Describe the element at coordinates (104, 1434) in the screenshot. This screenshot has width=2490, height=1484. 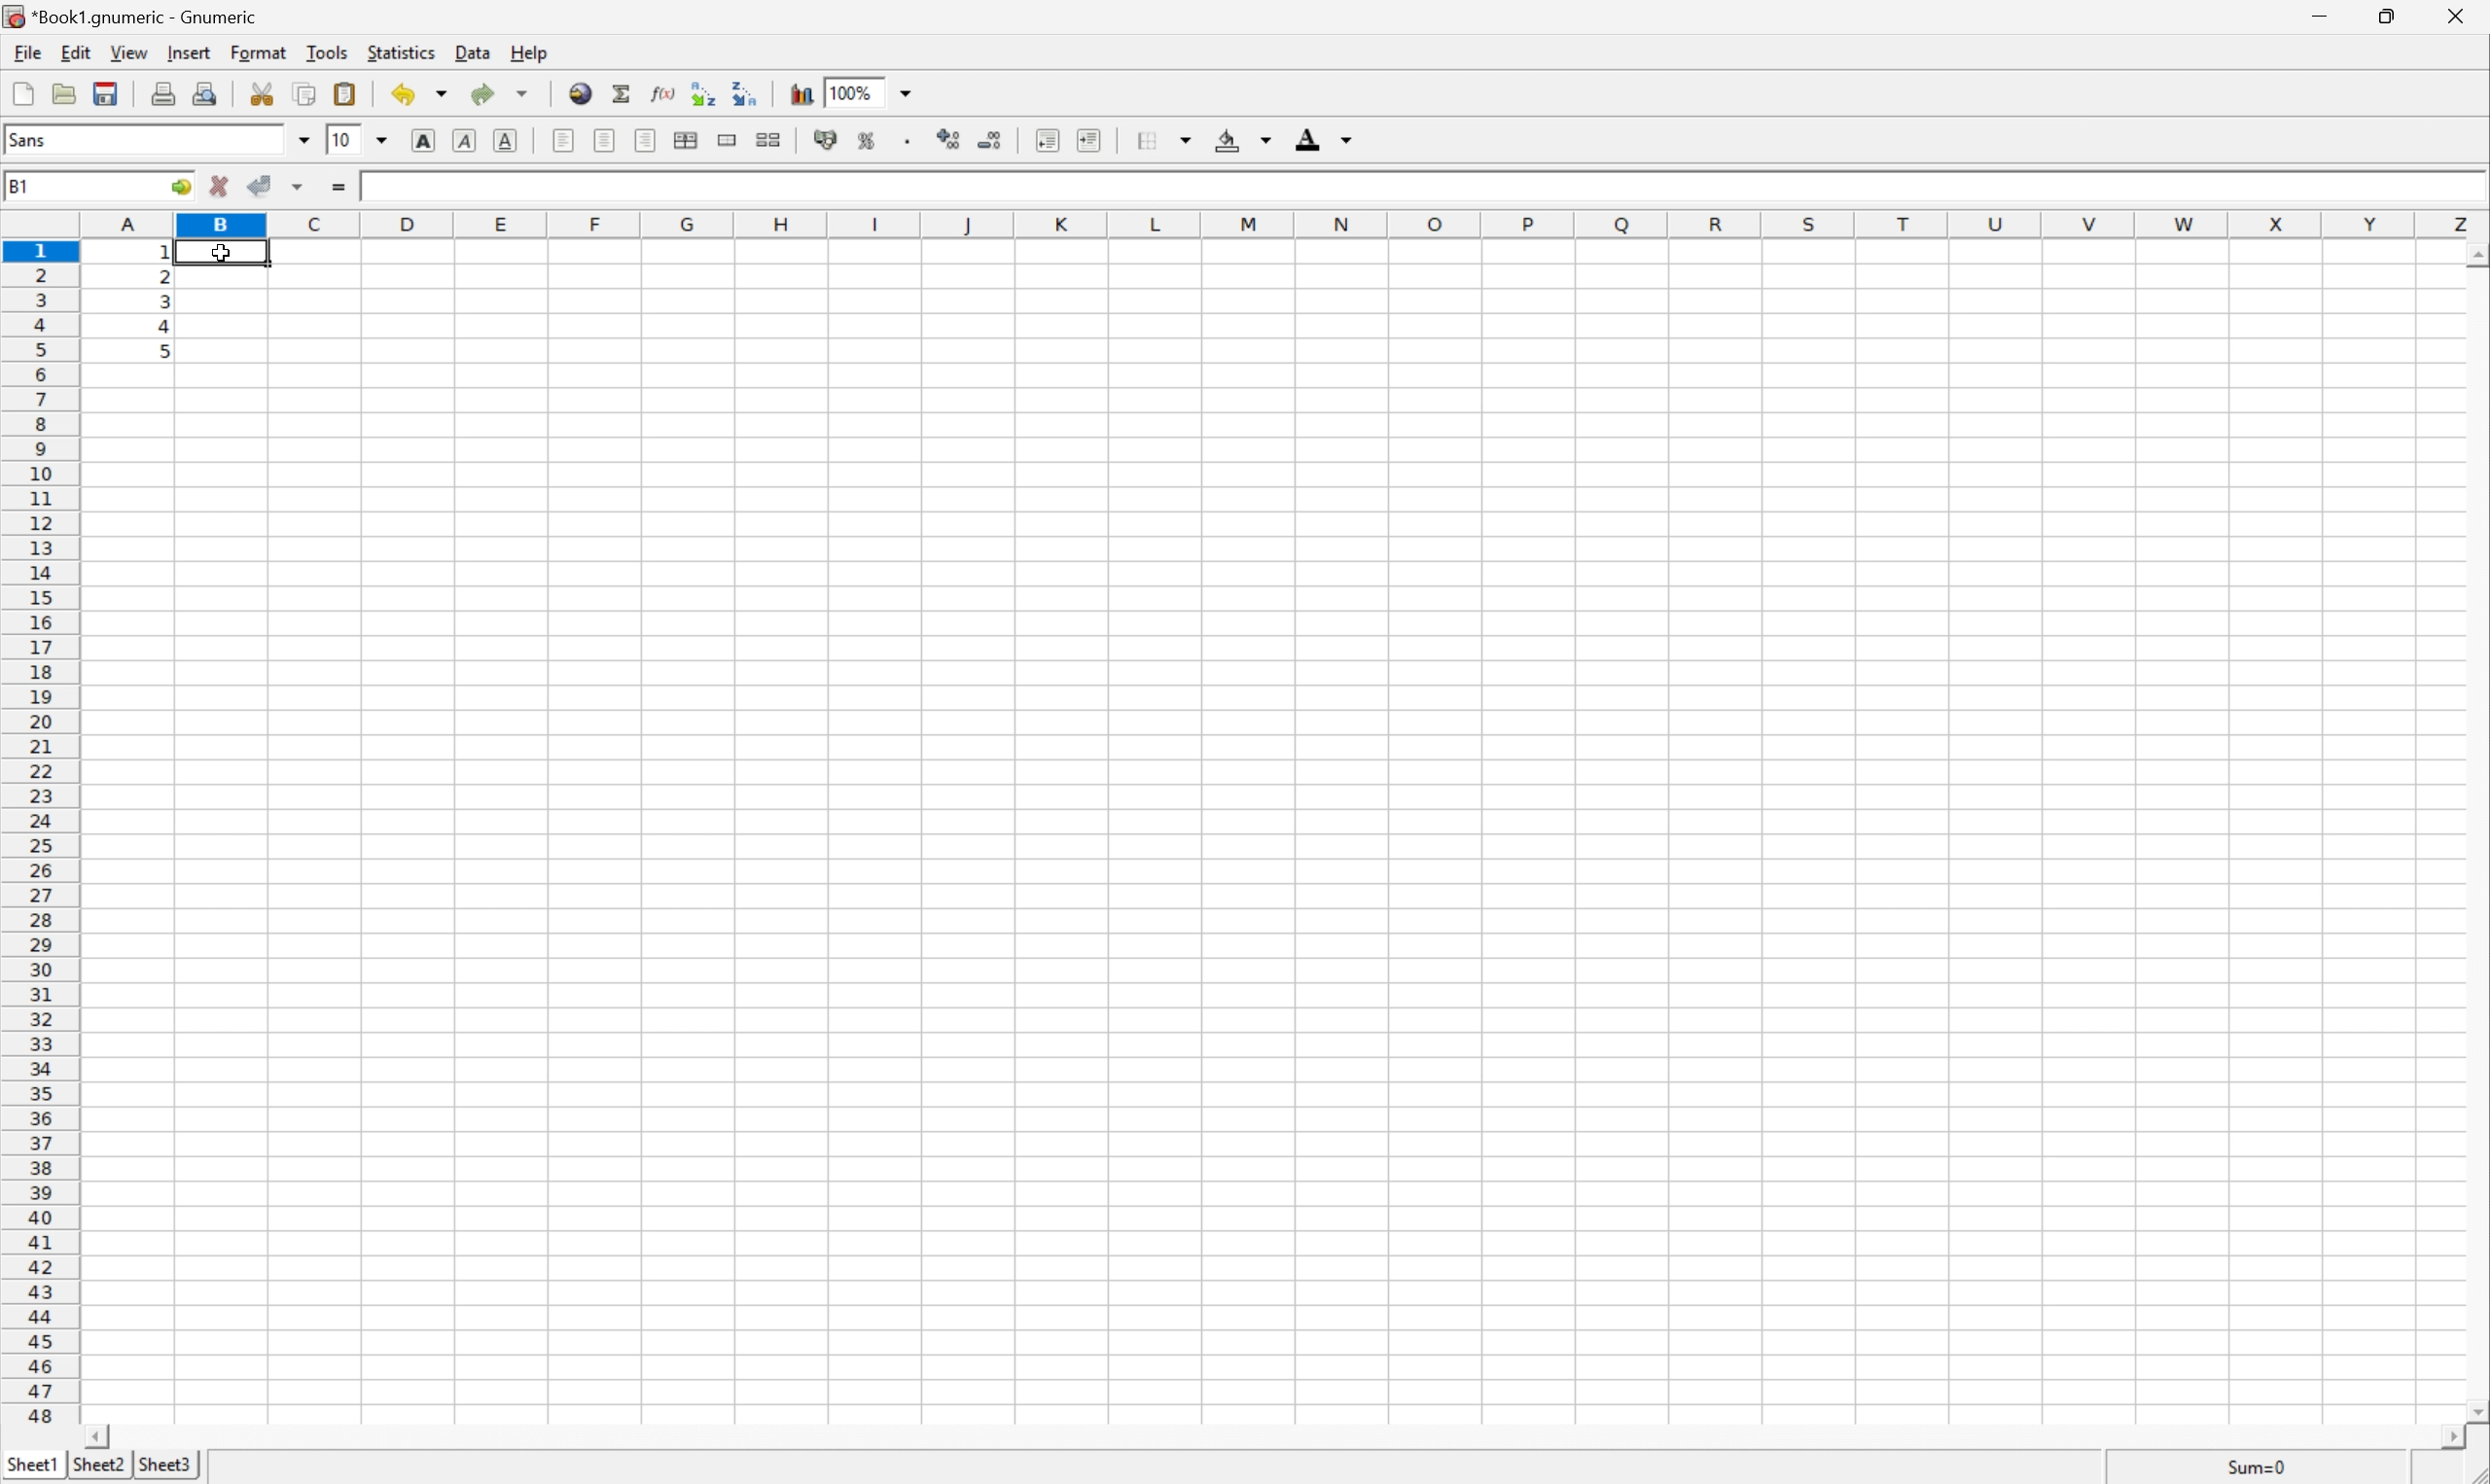
I see `Scroll Left` at that location.